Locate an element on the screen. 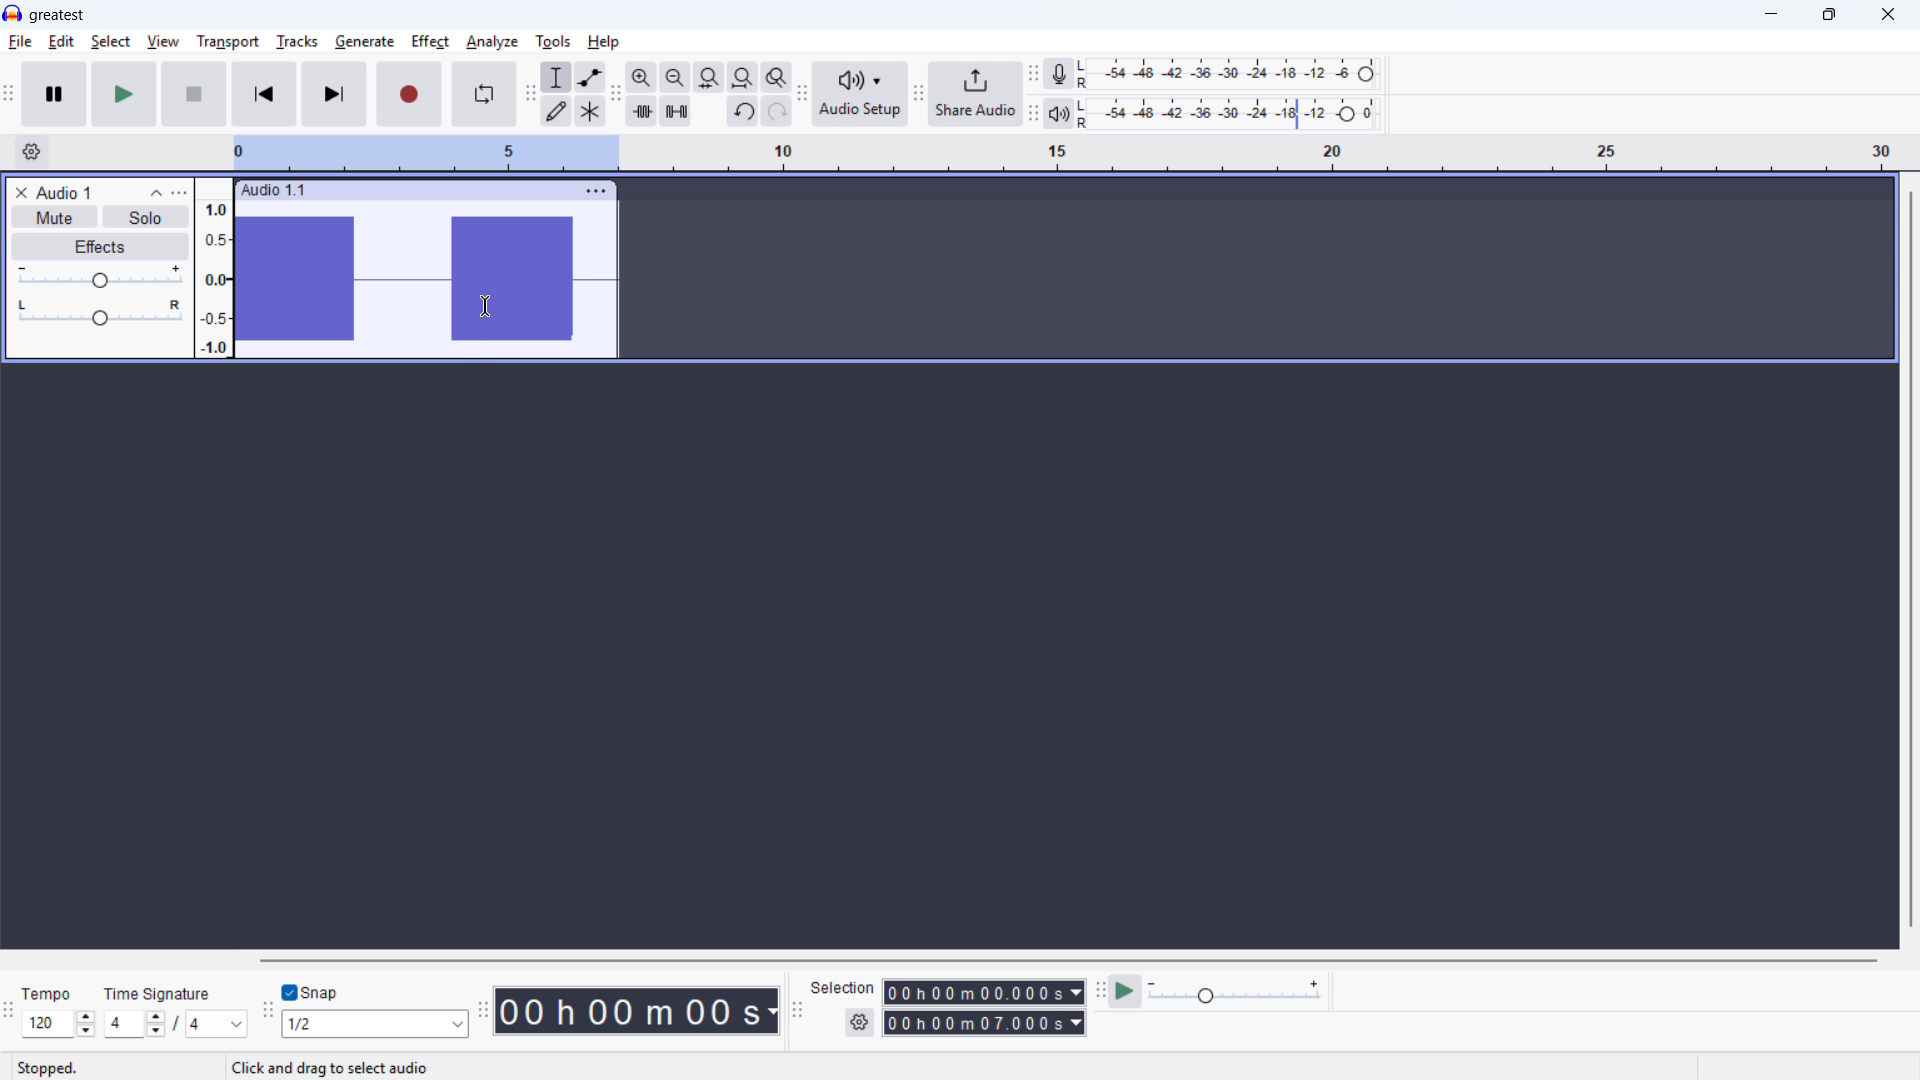 Image resolution: width=1920 pixels, height=1080 pixels. Playback metre  is located at coordinates (1058, 114).